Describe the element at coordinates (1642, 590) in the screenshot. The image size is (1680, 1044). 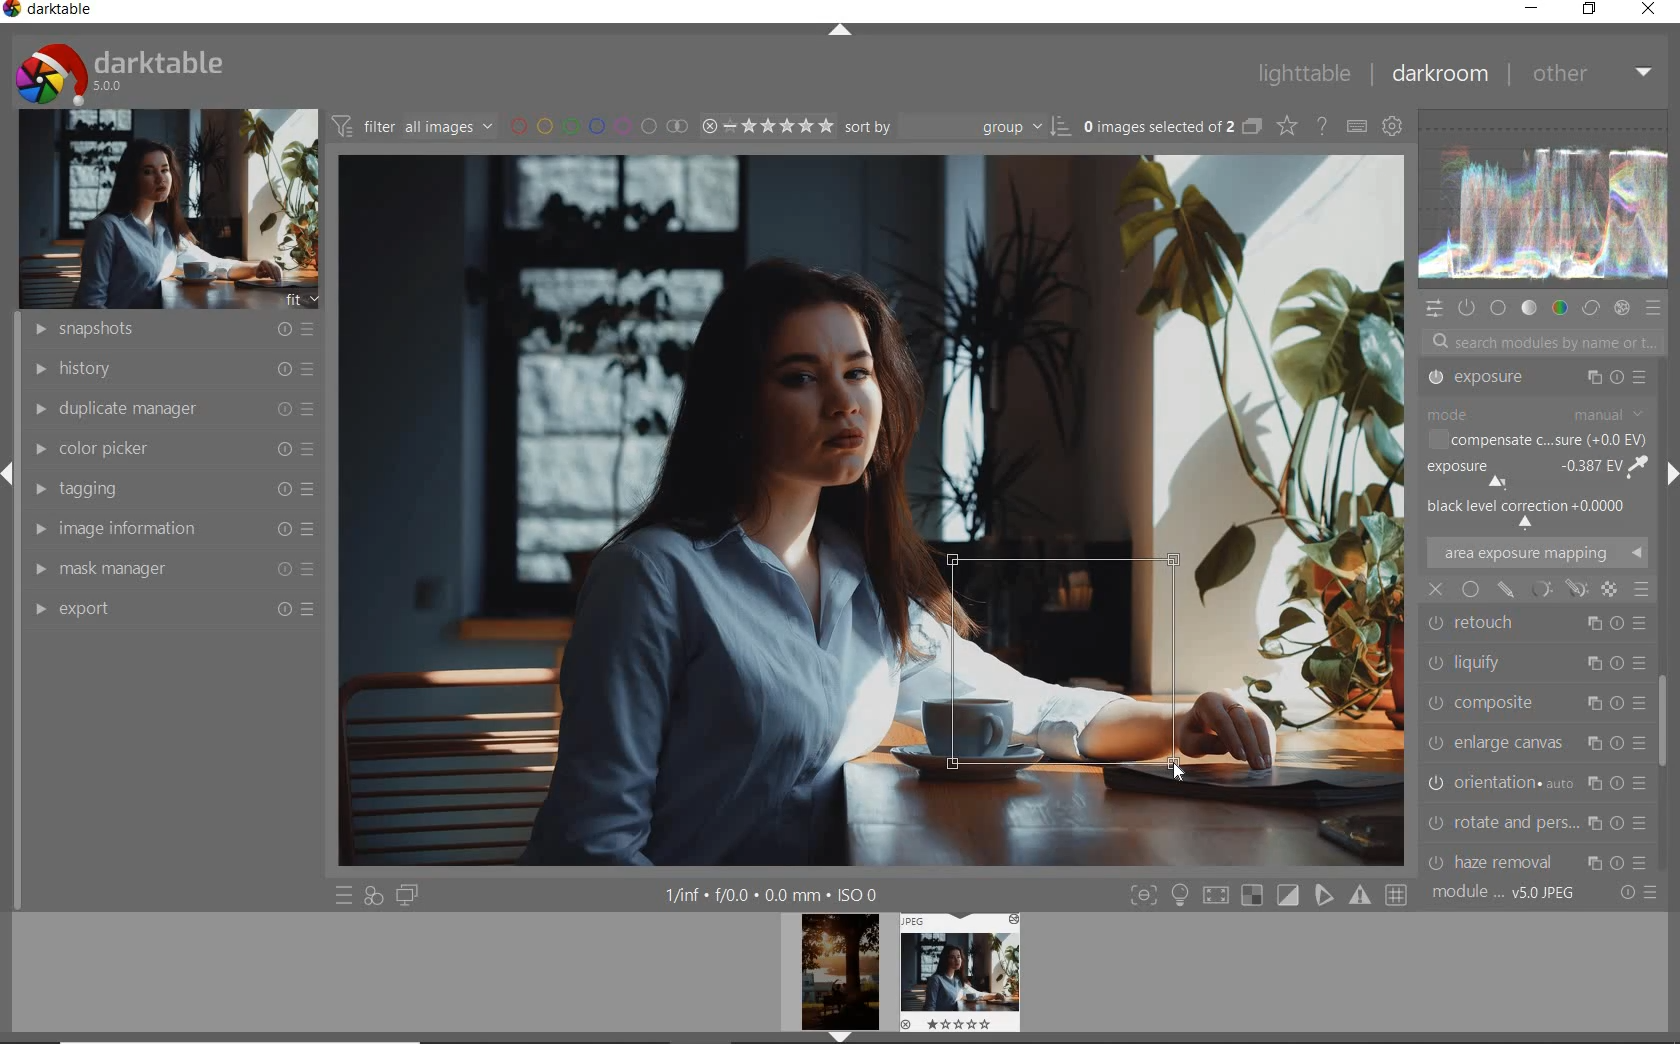
I see `blending options` at that location.